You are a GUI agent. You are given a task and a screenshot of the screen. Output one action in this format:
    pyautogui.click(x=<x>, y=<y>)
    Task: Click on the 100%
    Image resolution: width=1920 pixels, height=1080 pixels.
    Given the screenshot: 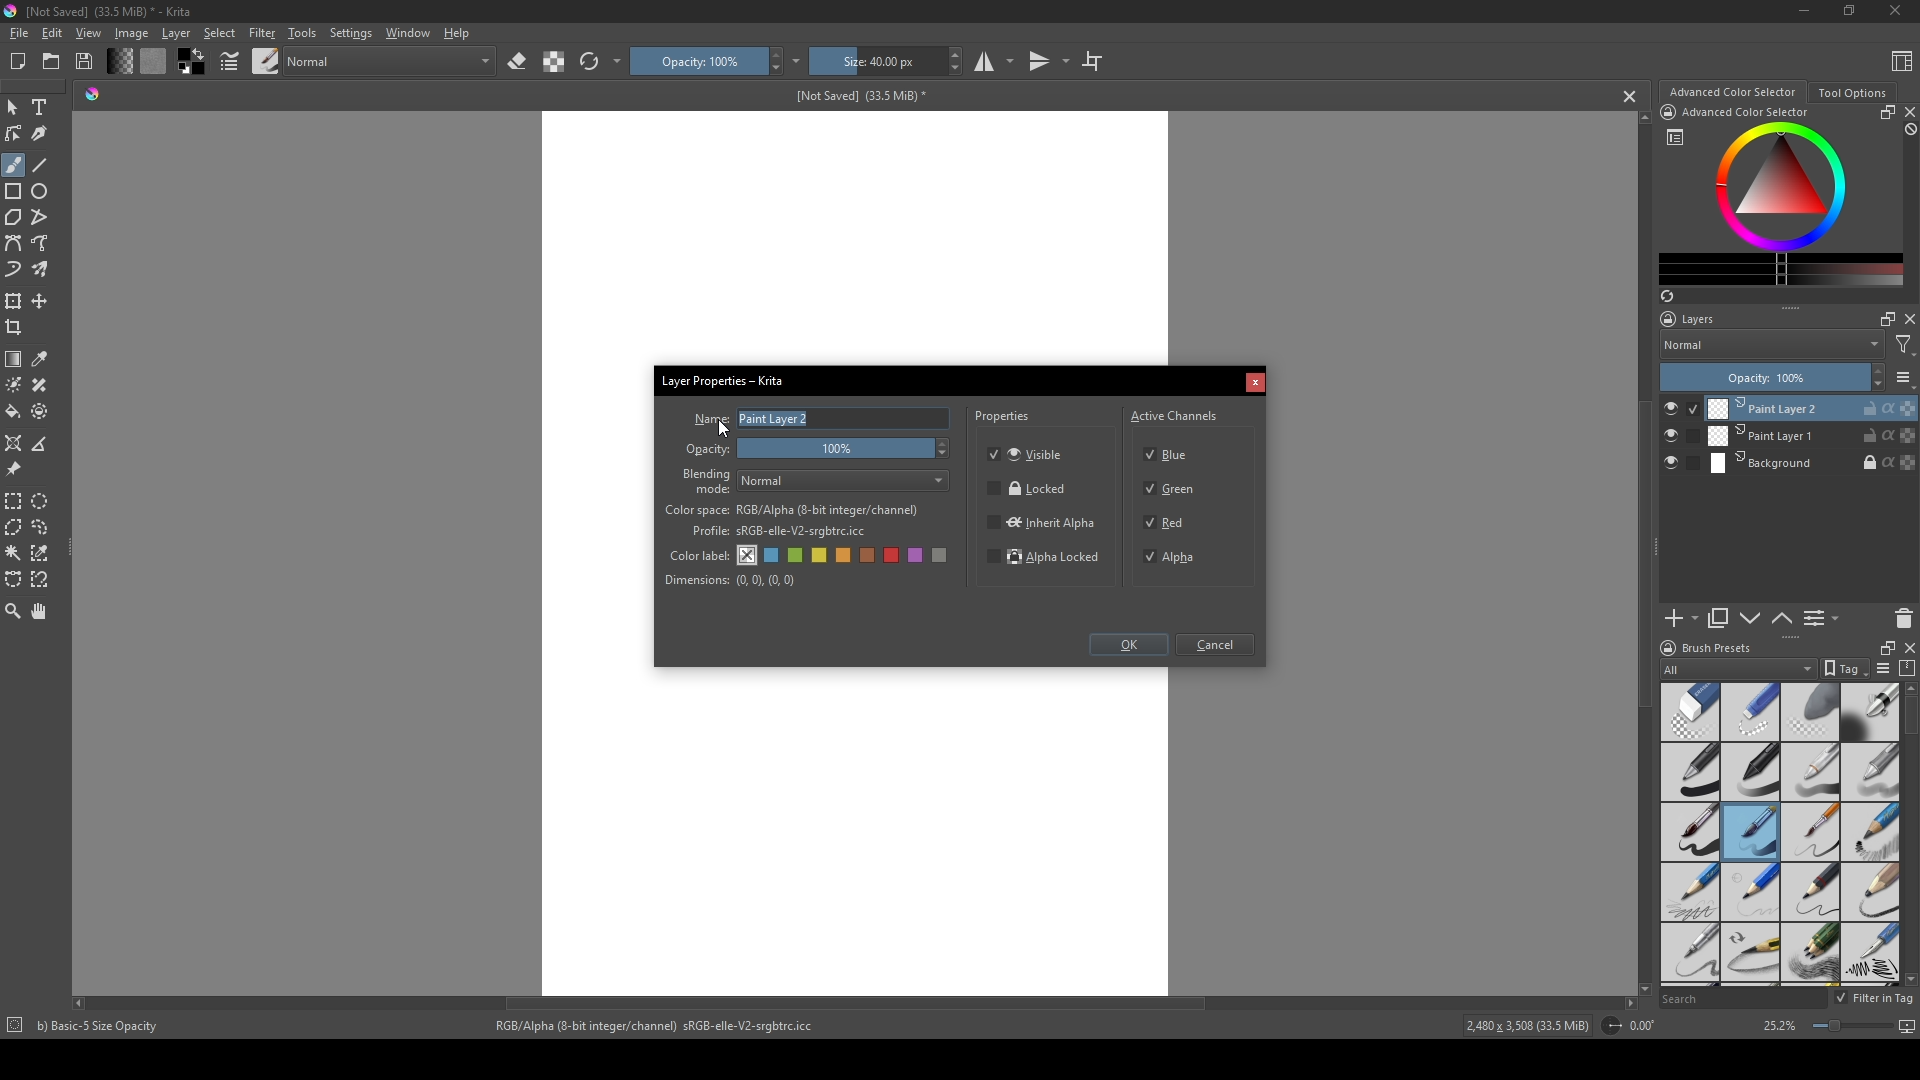 What is the action you would take?
    pyautogui.click(x=847, y=450)
    